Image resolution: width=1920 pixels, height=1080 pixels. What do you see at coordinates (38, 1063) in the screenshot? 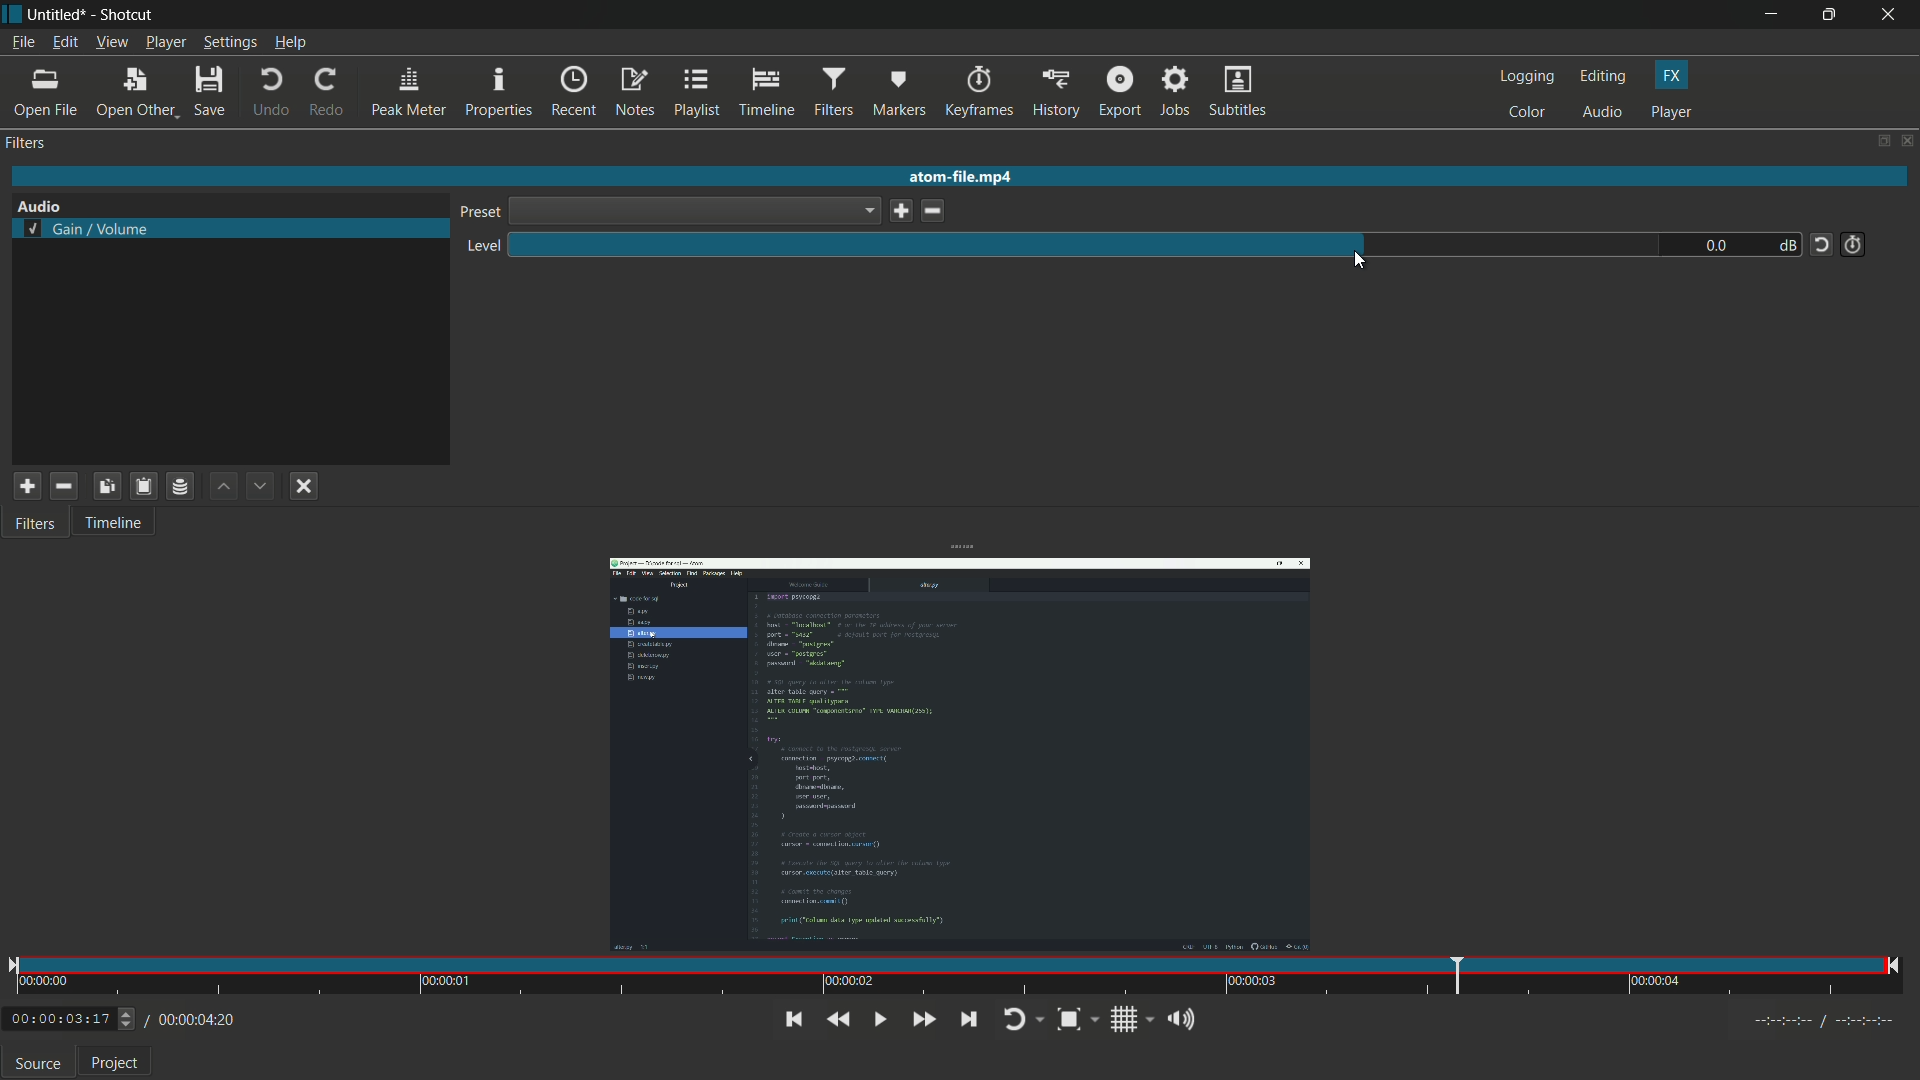
I see `source` at bounding box center [38, 1063].